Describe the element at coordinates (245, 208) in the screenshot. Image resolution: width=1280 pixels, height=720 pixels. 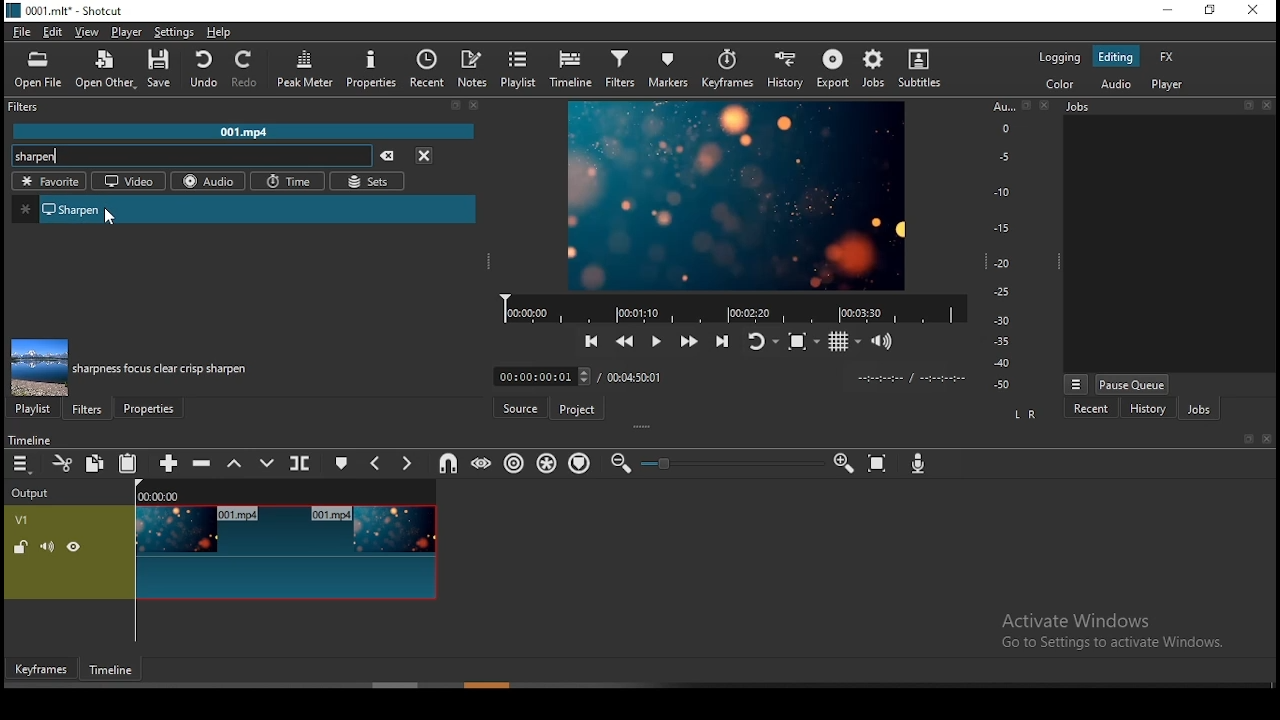
I see `sharpen` at that location.